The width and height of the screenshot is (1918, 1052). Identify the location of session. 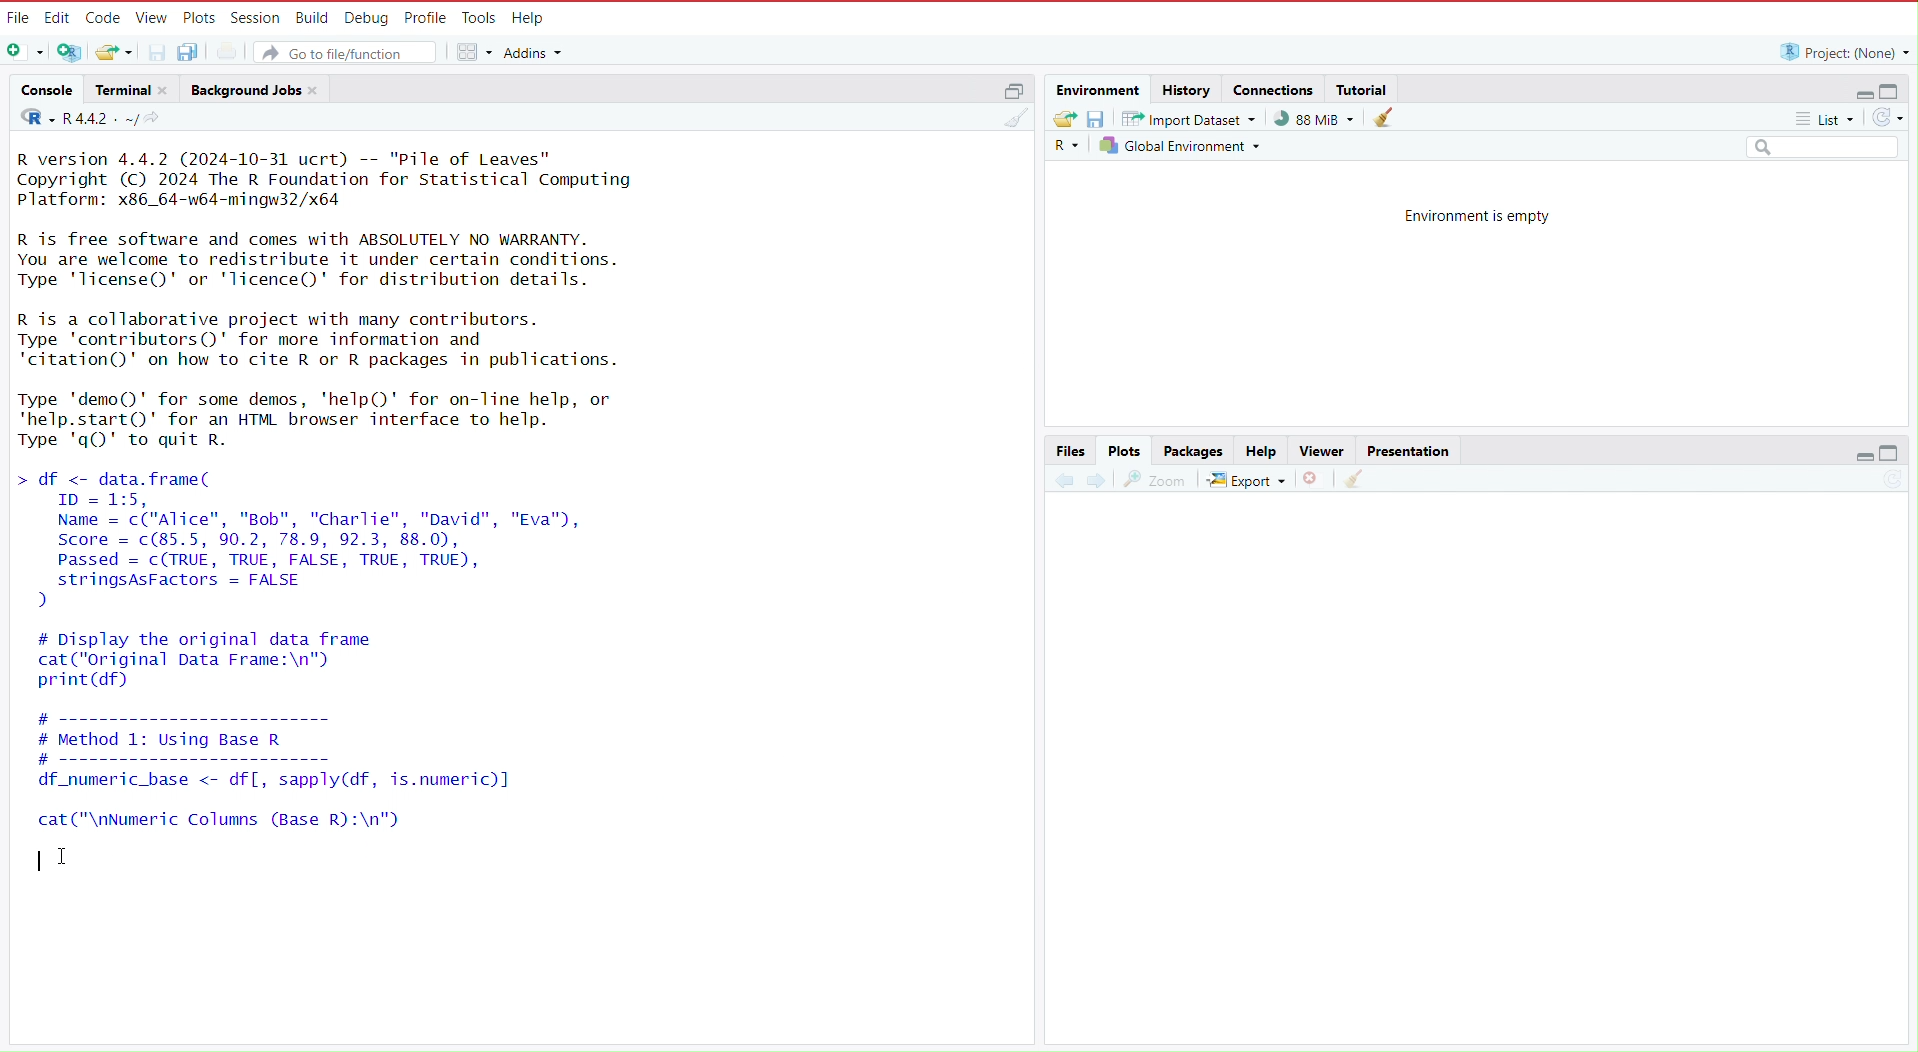
(255, 16).